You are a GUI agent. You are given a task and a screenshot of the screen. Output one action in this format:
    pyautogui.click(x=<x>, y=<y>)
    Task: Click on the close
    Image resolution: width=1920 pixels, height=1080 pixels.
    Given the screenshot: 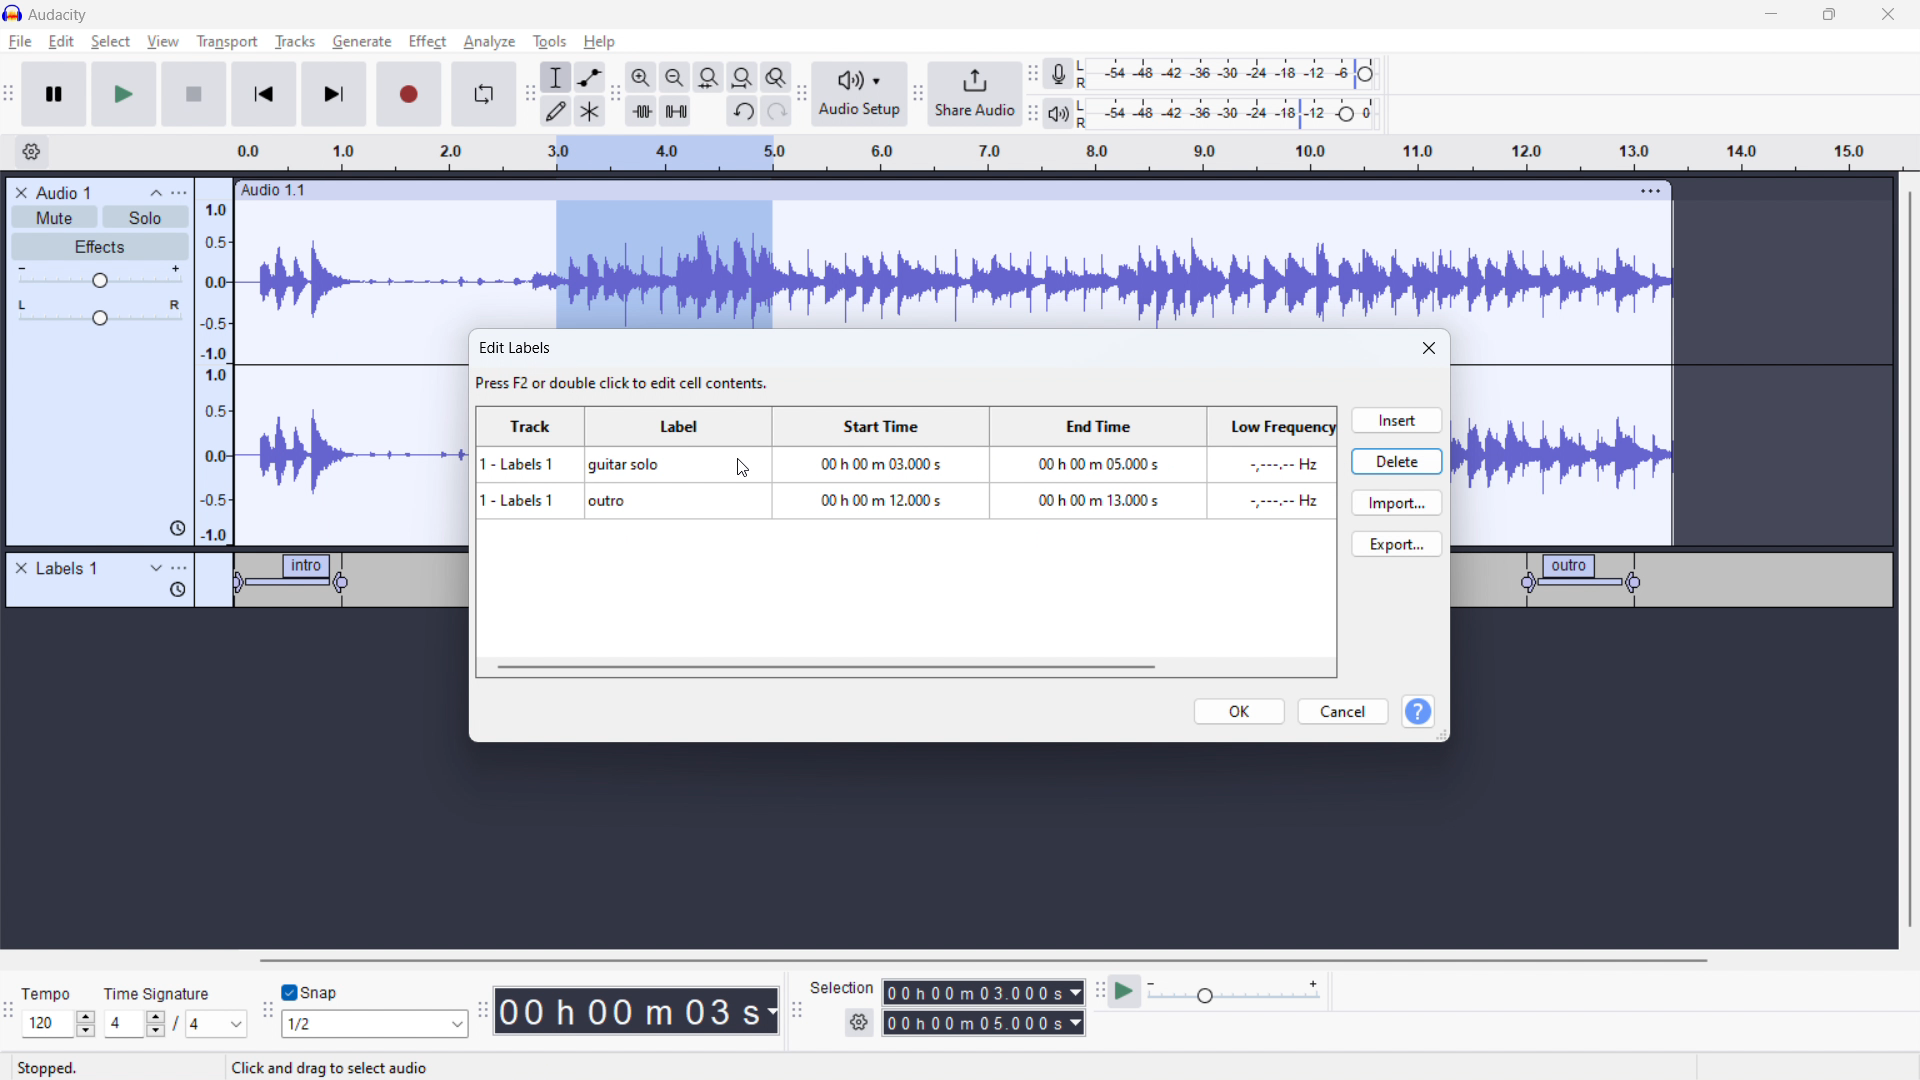 What is the action you would take?
    pyautogui.click(x=1888, y=15)
    